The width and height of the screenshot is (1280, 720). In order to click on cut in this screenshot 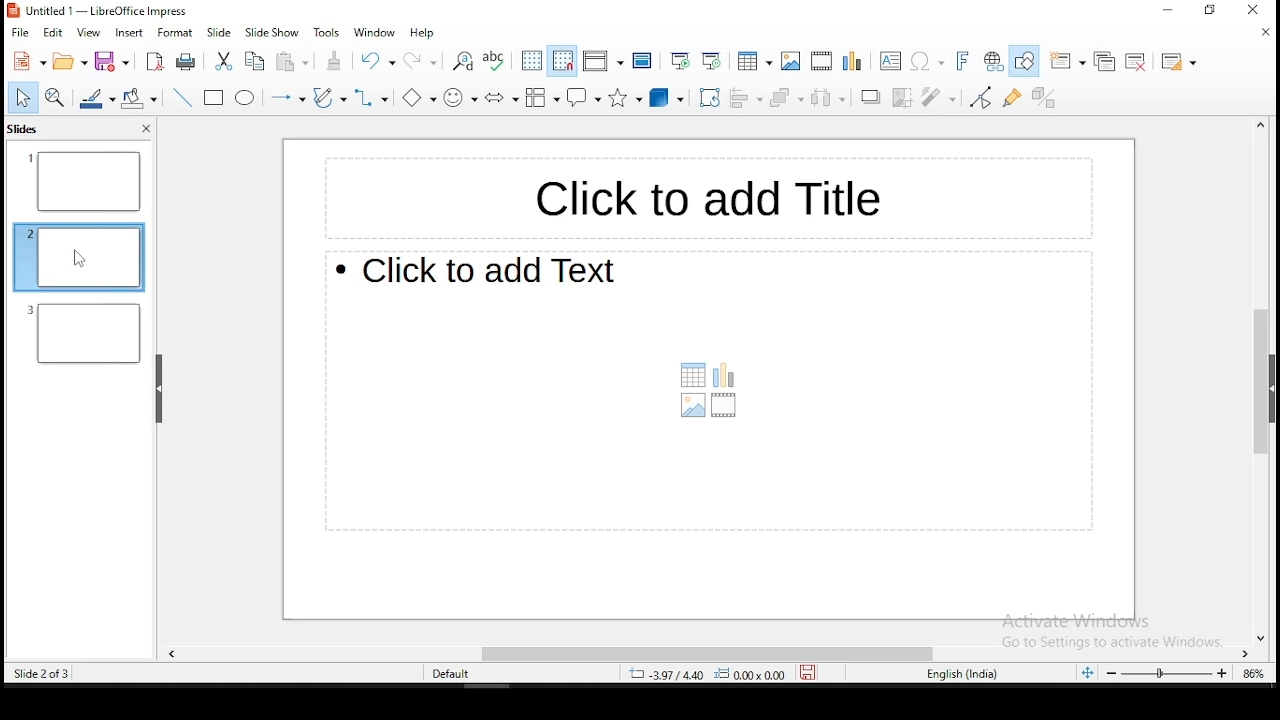, I will do `click(224, 60)`.